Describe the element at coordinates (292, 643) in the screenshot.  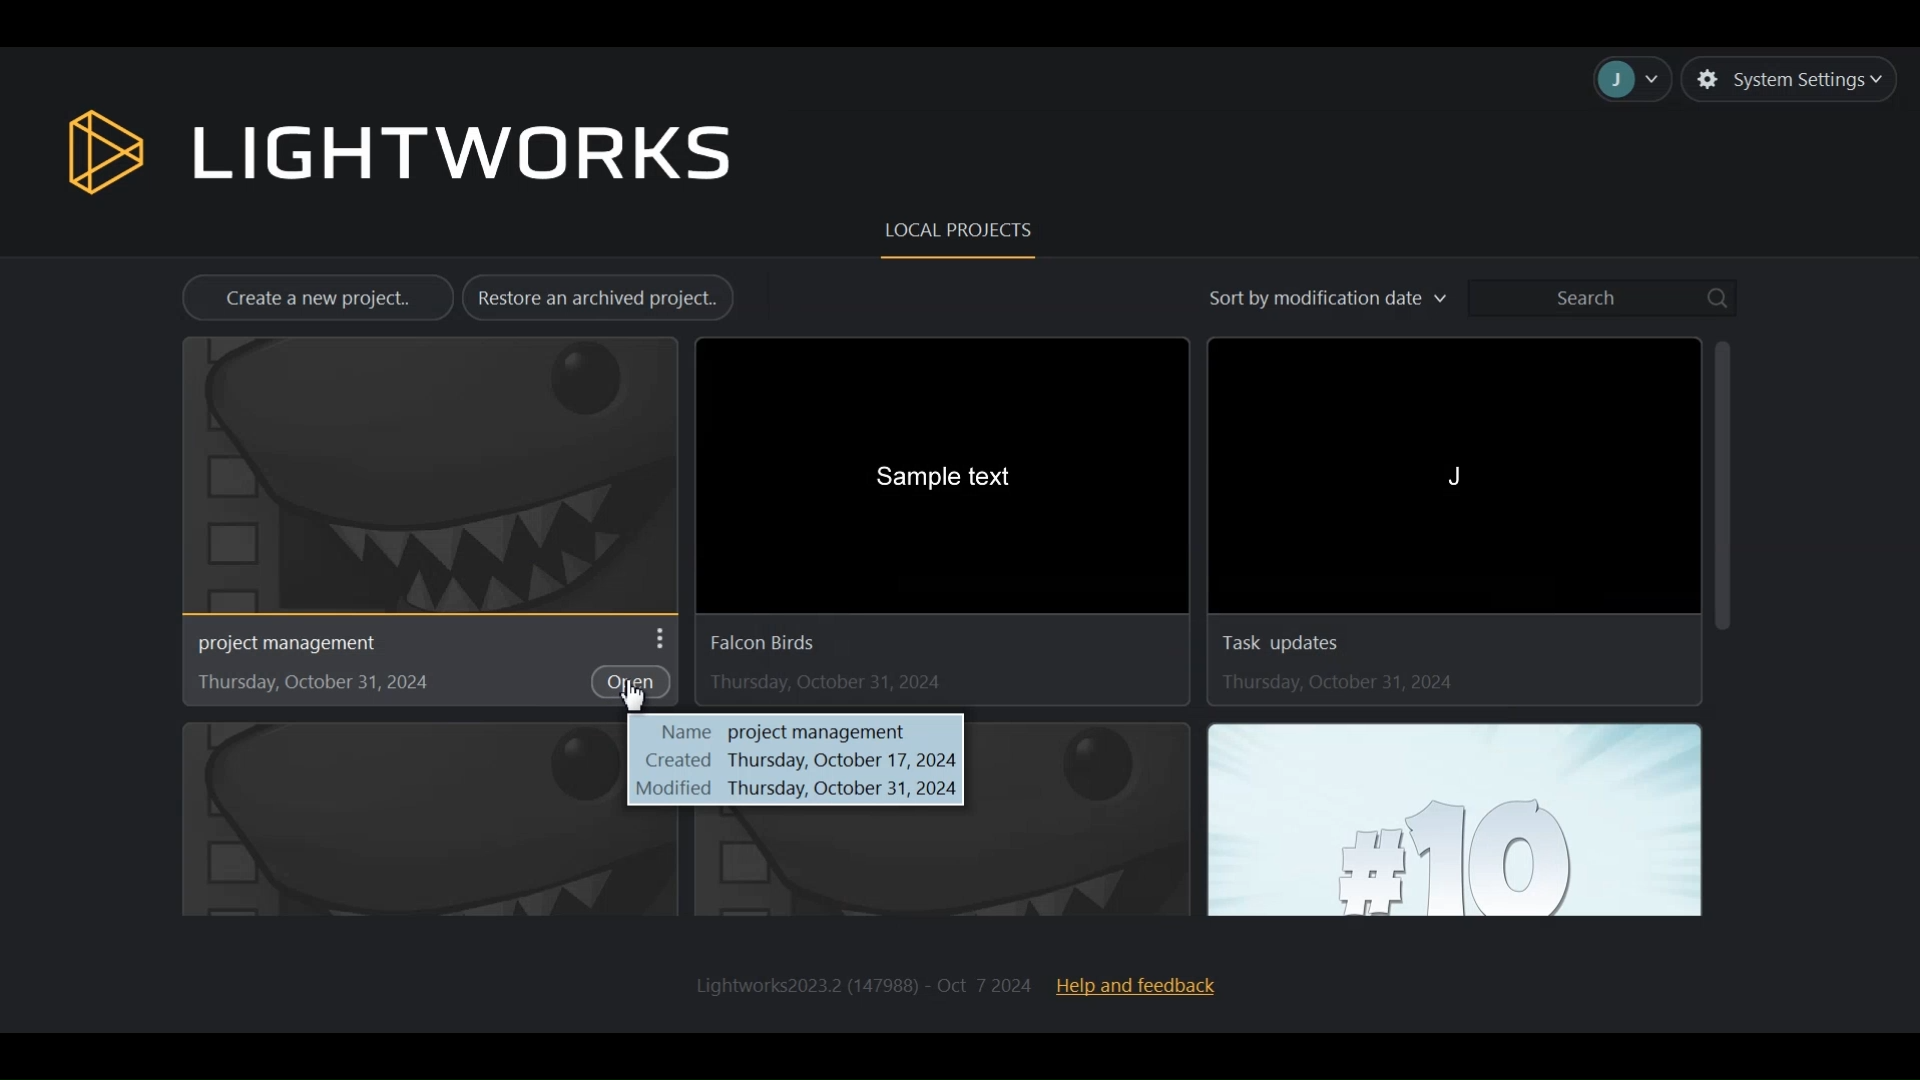
I see `Project Management` at that location.